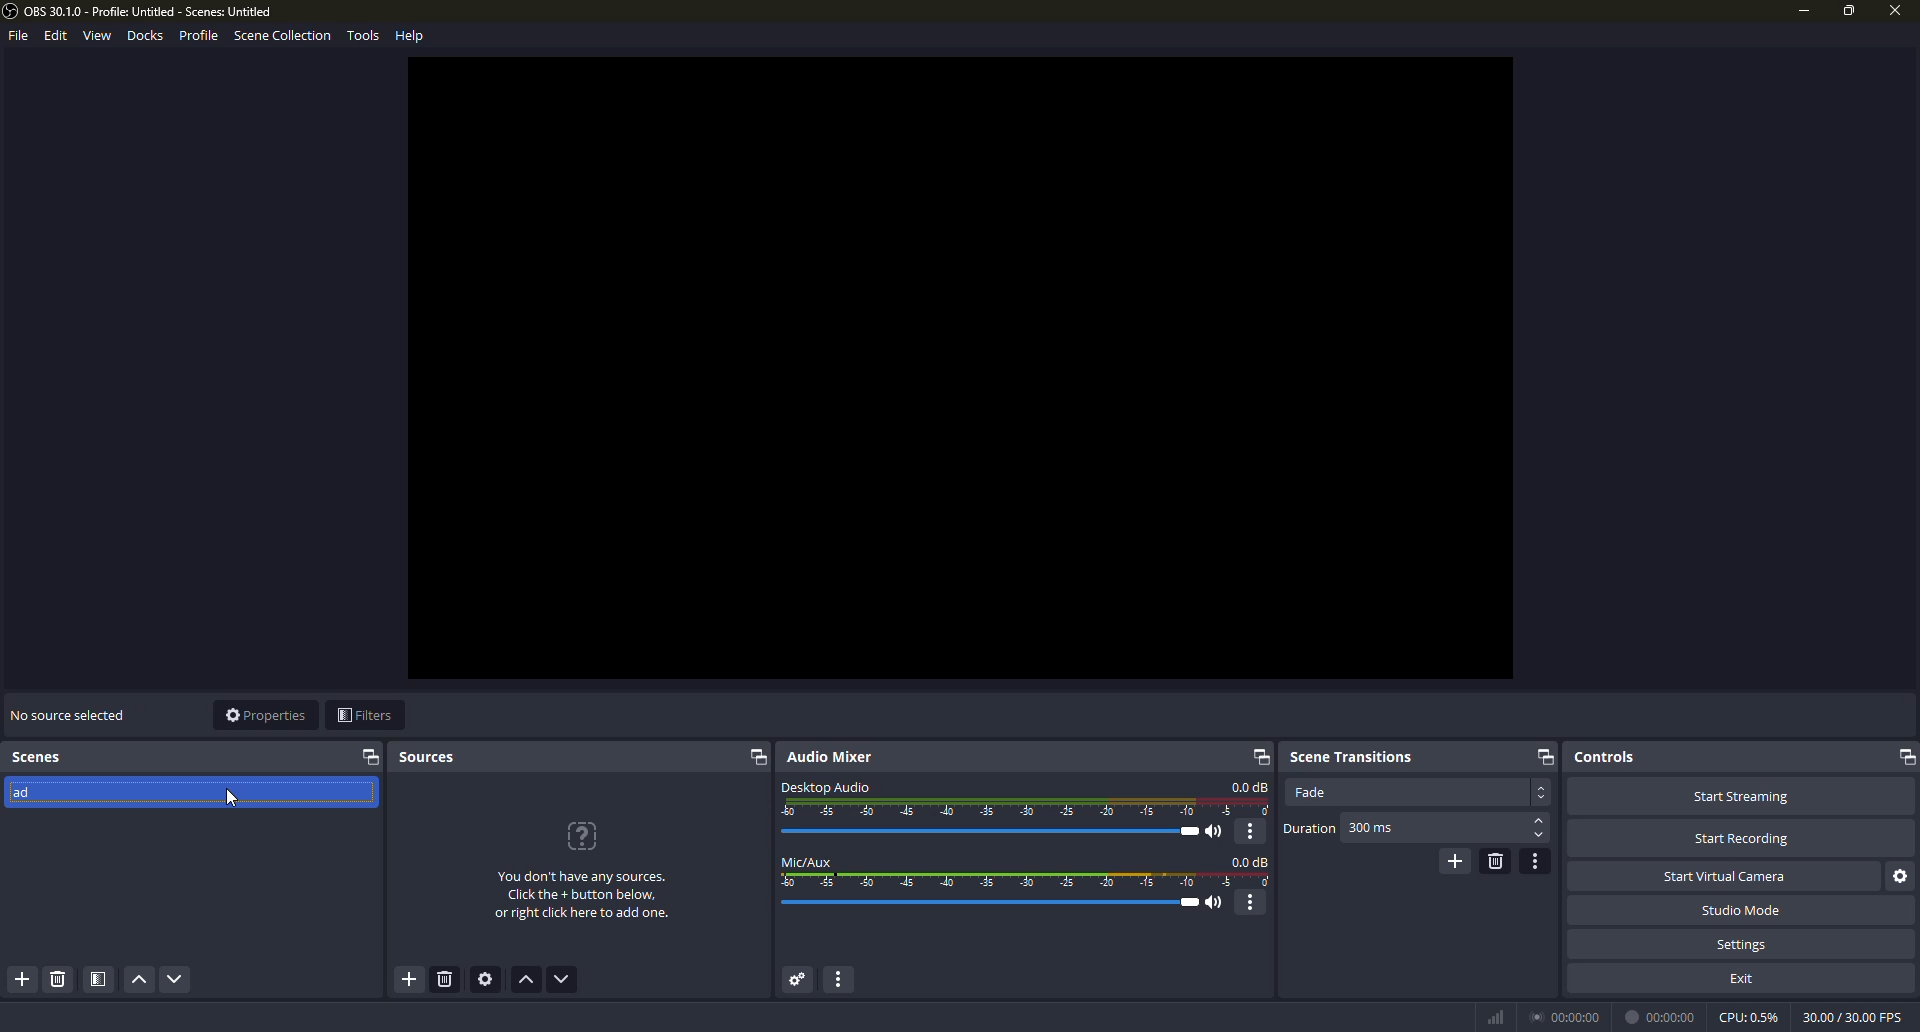  Describe the element at coordinates (1902, 876) in the screenshot. I see `configure virtual camera` at that location.